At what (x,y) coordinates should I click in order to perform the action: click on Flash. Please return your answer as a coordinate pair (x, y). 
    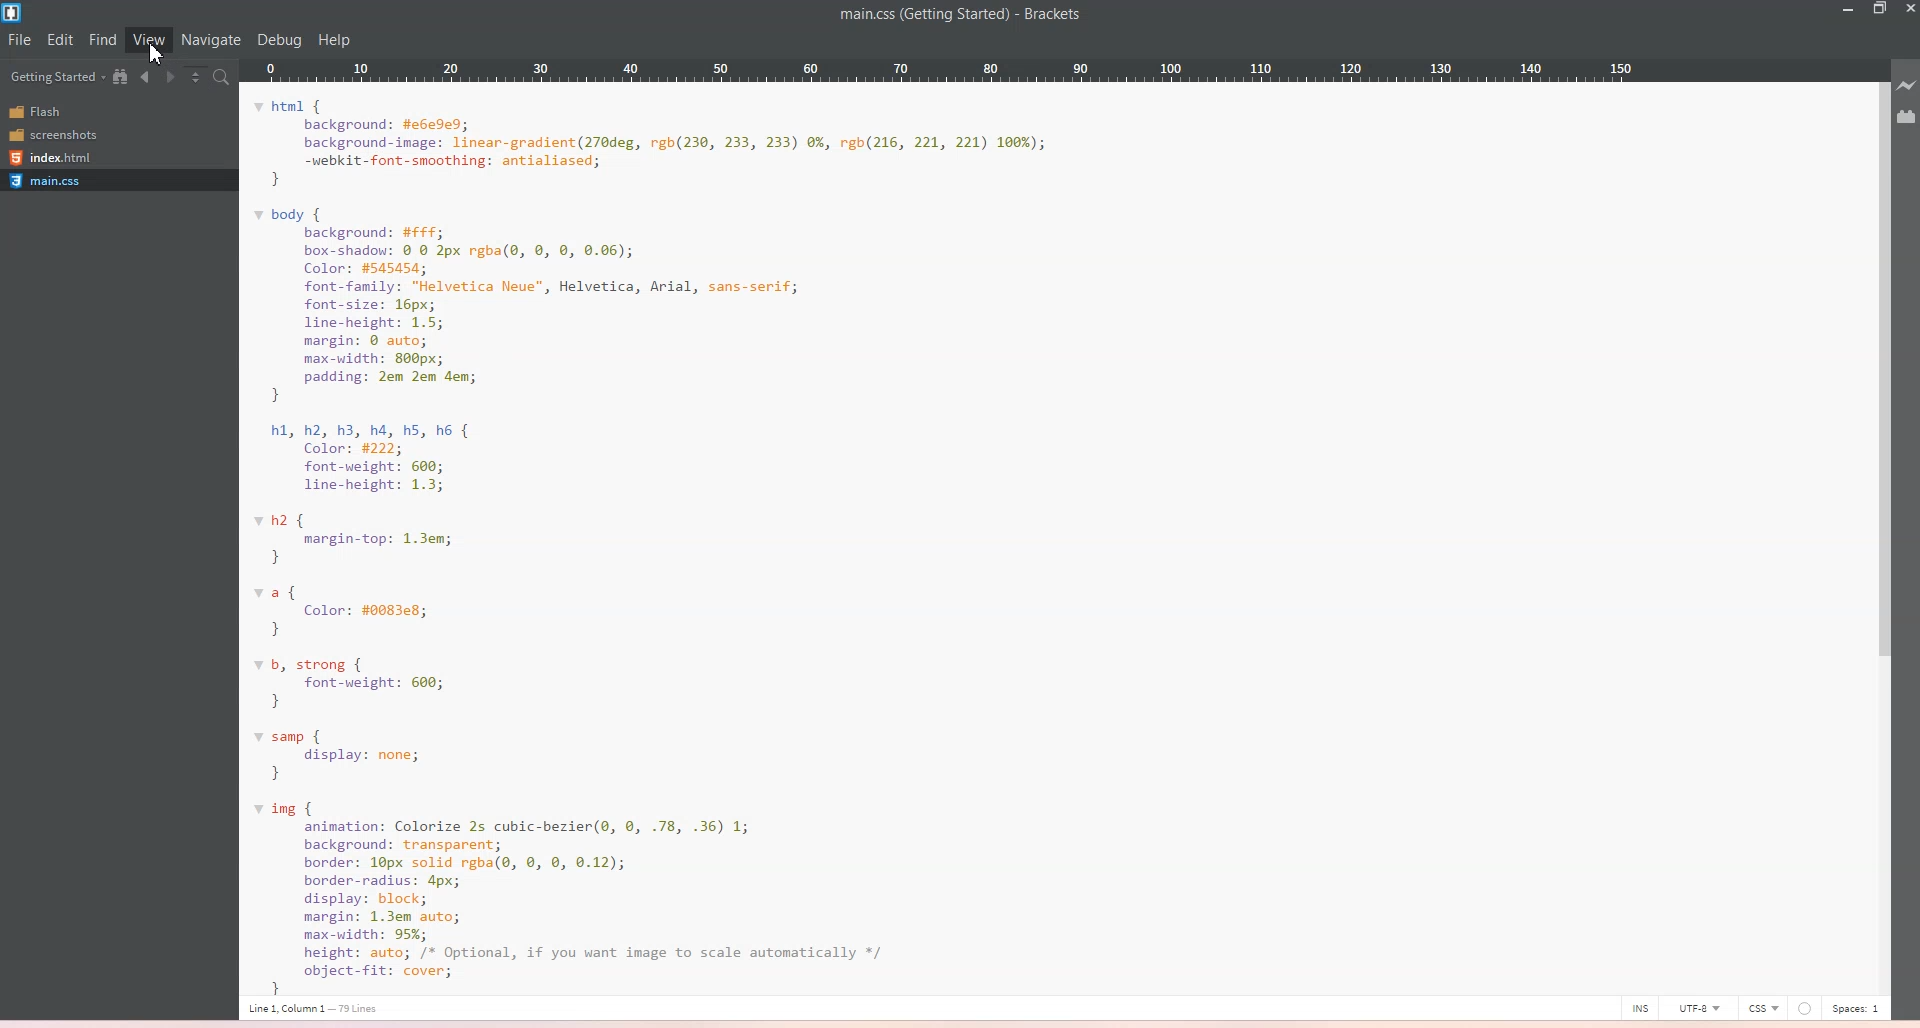
    Looking at the image, I should click on (60, 111).